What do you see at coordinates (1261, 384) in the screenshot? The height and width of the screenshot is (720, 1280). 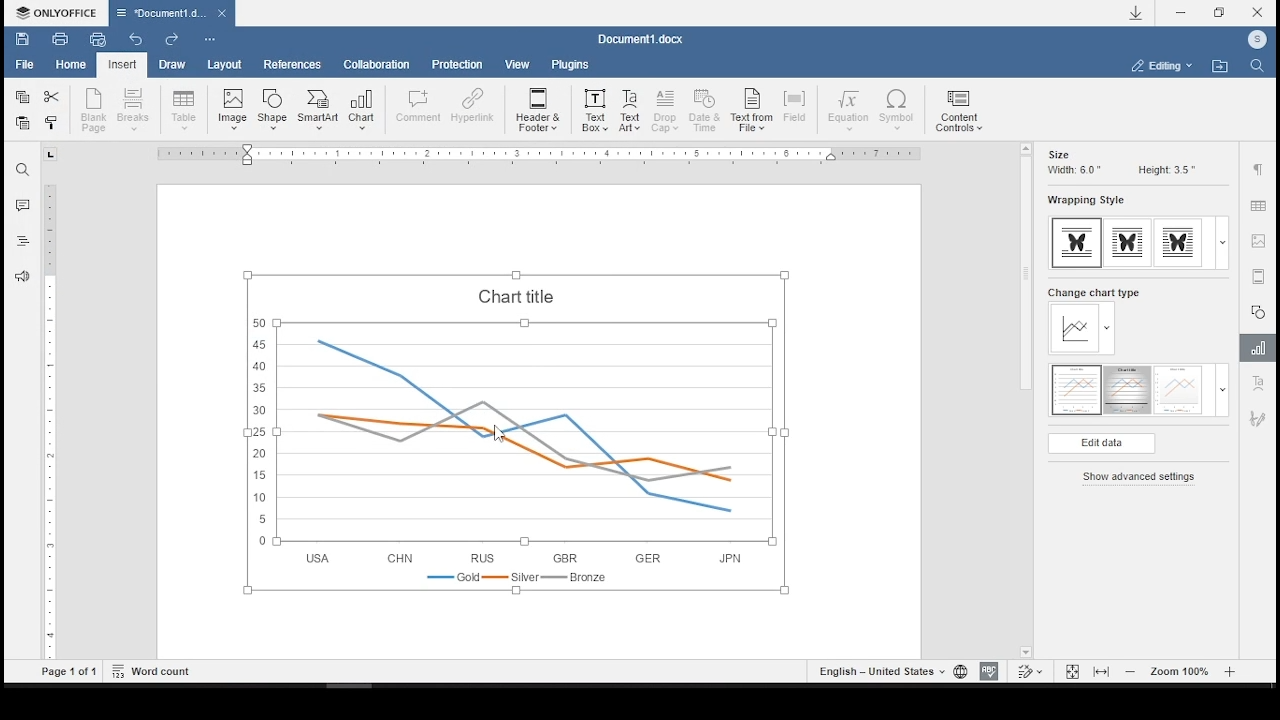 I see `text art settings` at bounding box center [1261, 384].